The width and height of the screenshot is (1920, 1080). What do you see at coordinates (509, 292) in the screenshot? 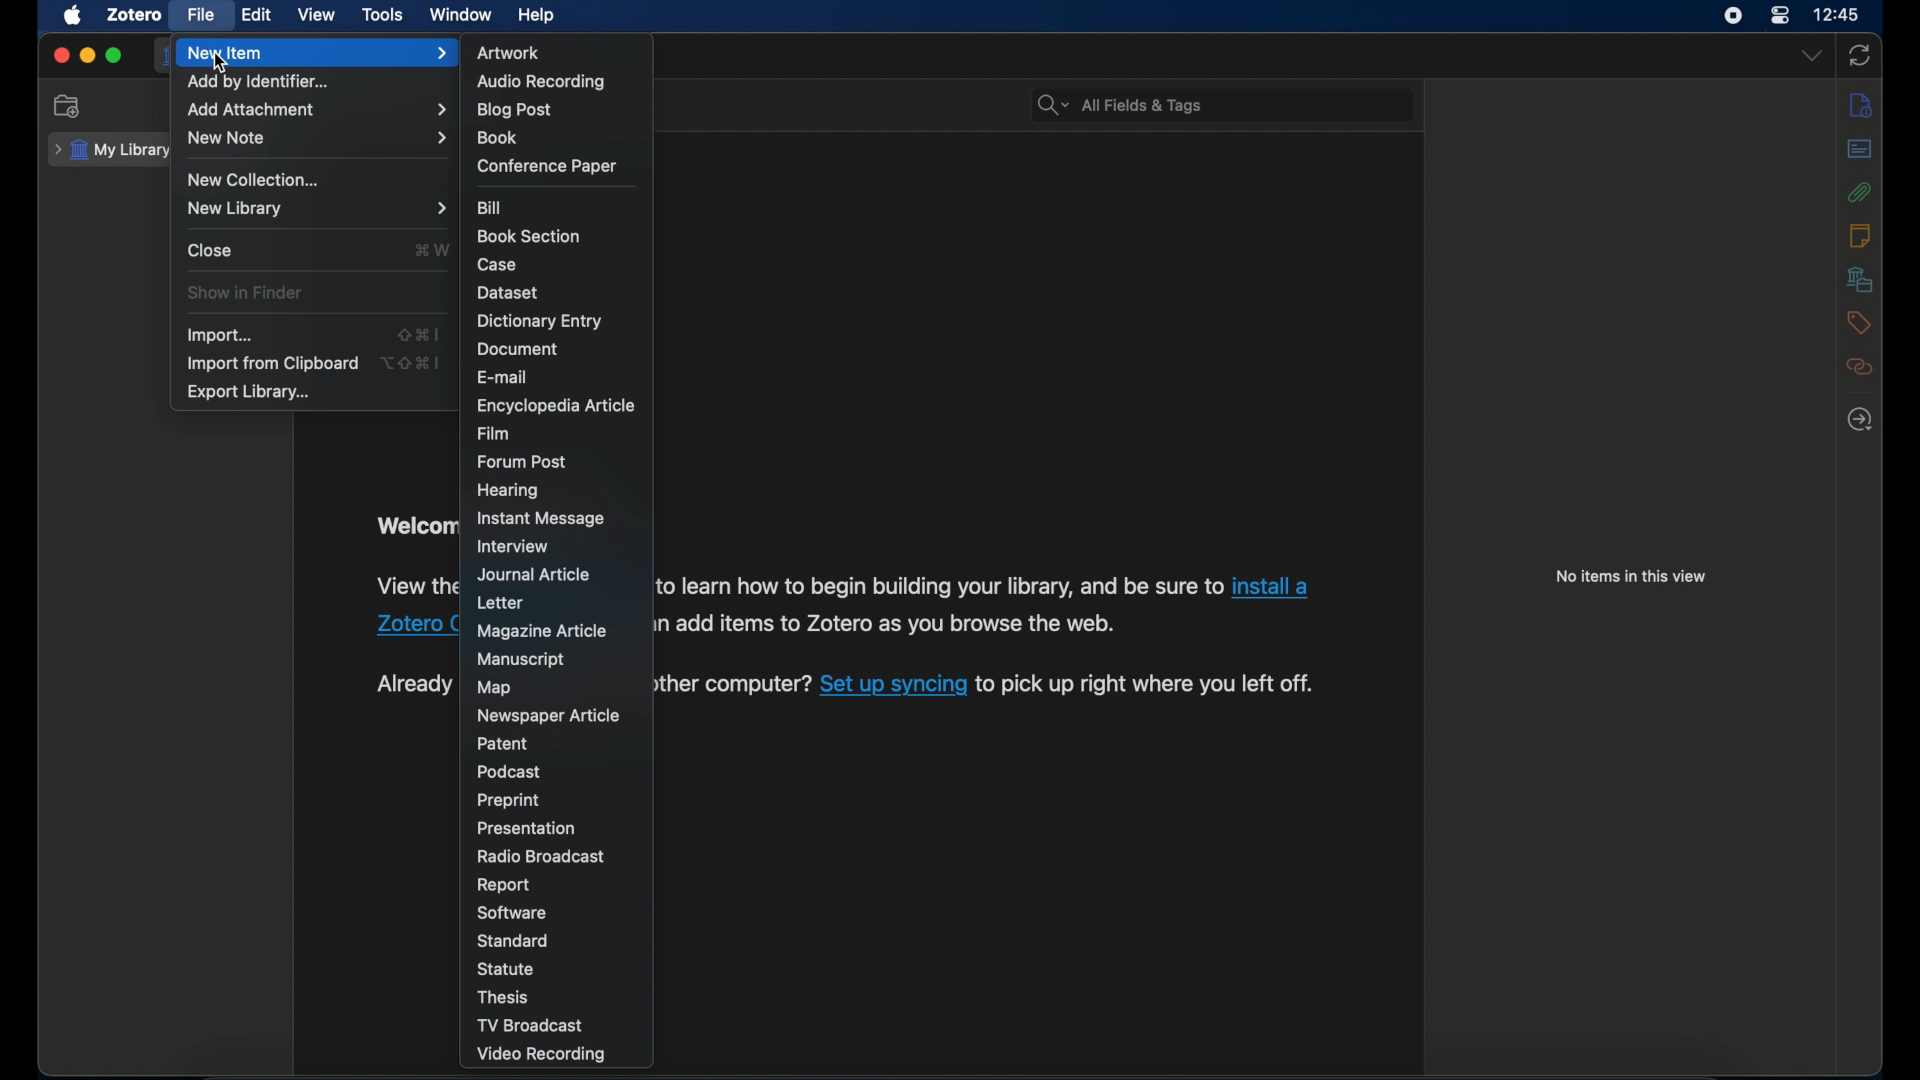
I see `dataset` at bounding box center [509, 292].